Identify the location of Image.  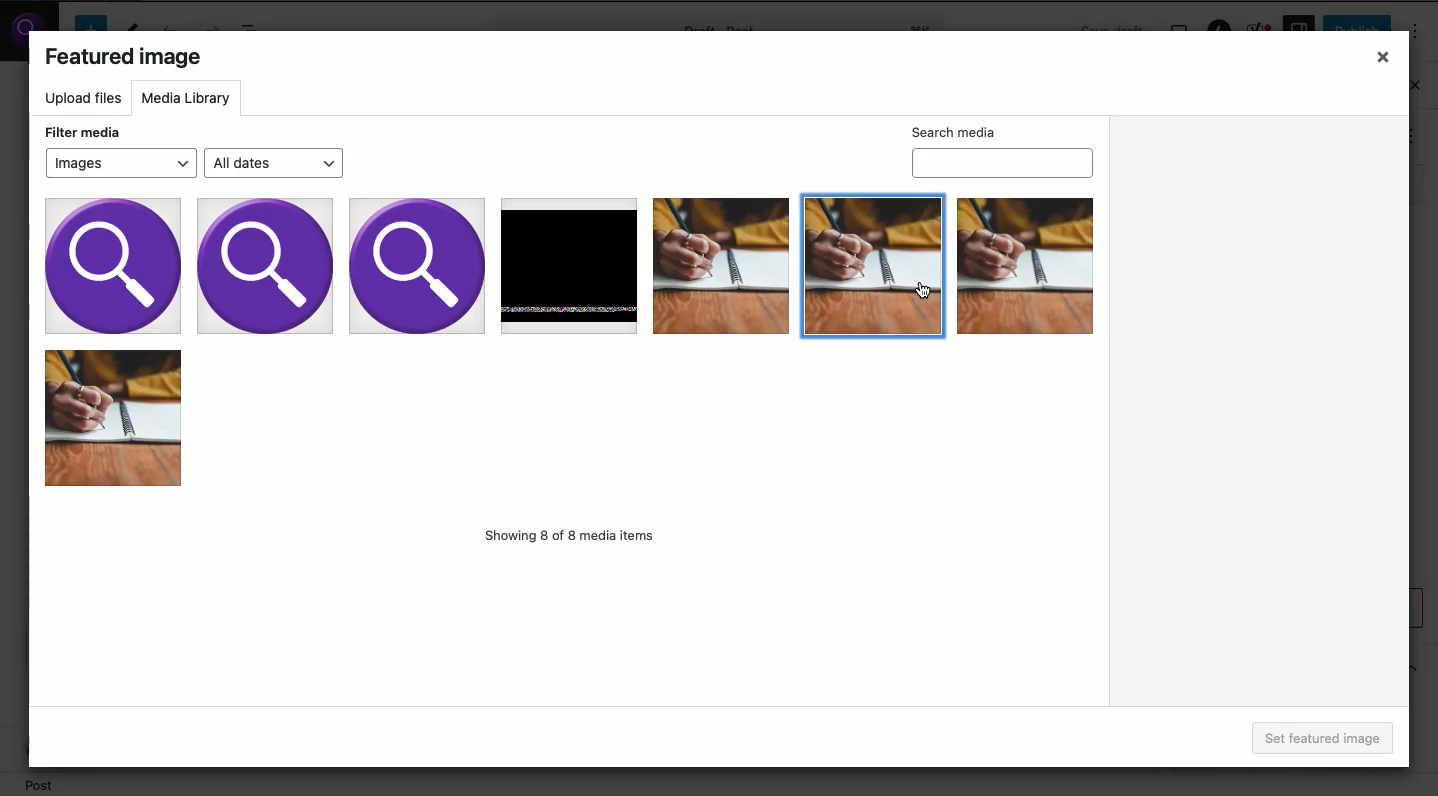
(417, 266).